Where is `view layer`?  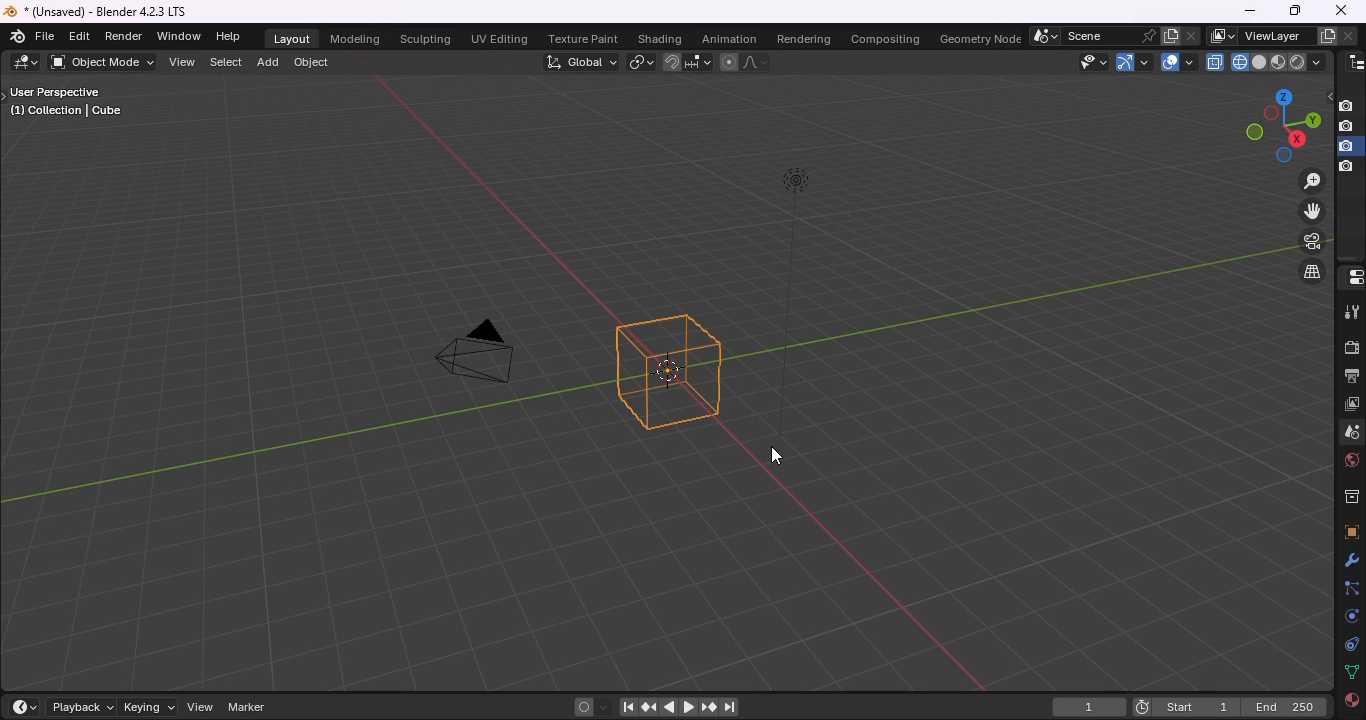
view layer is located at coordinates (1352, 405).